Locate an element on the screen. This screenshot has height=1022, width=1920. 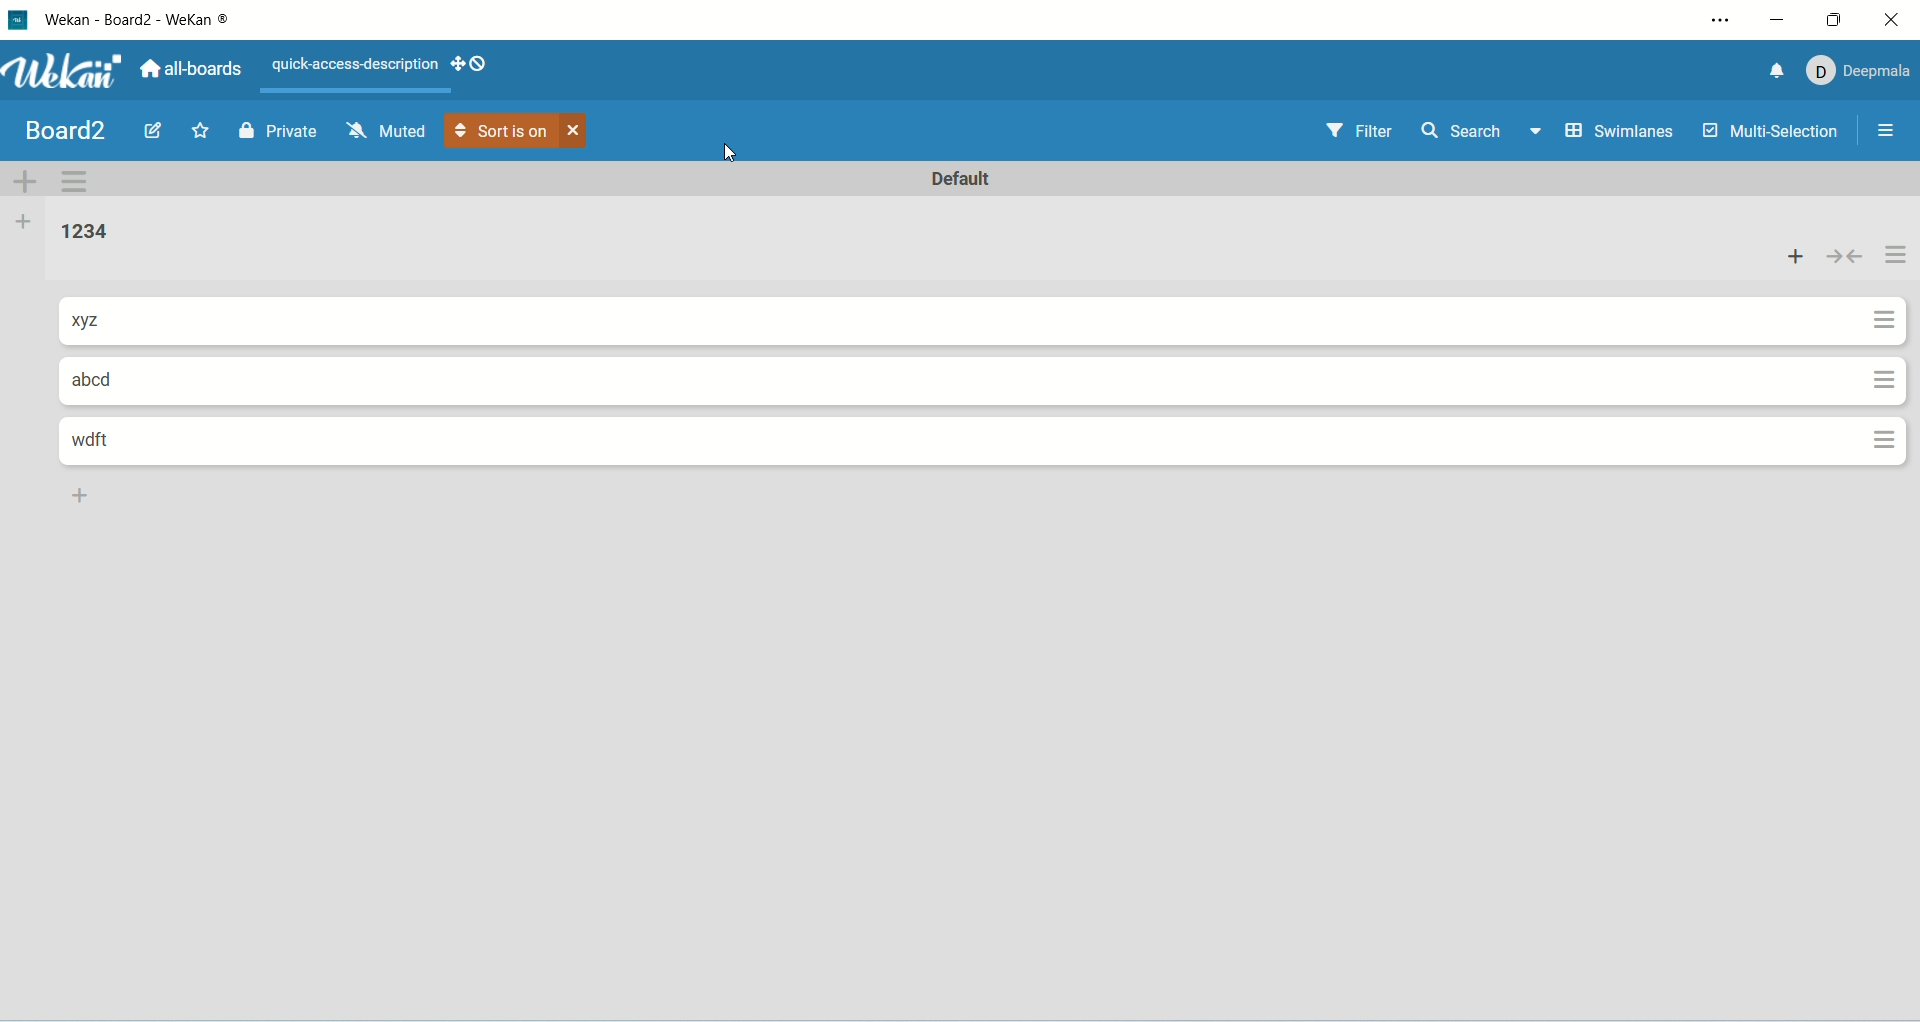
all boards is located at coordinates (194, 69).